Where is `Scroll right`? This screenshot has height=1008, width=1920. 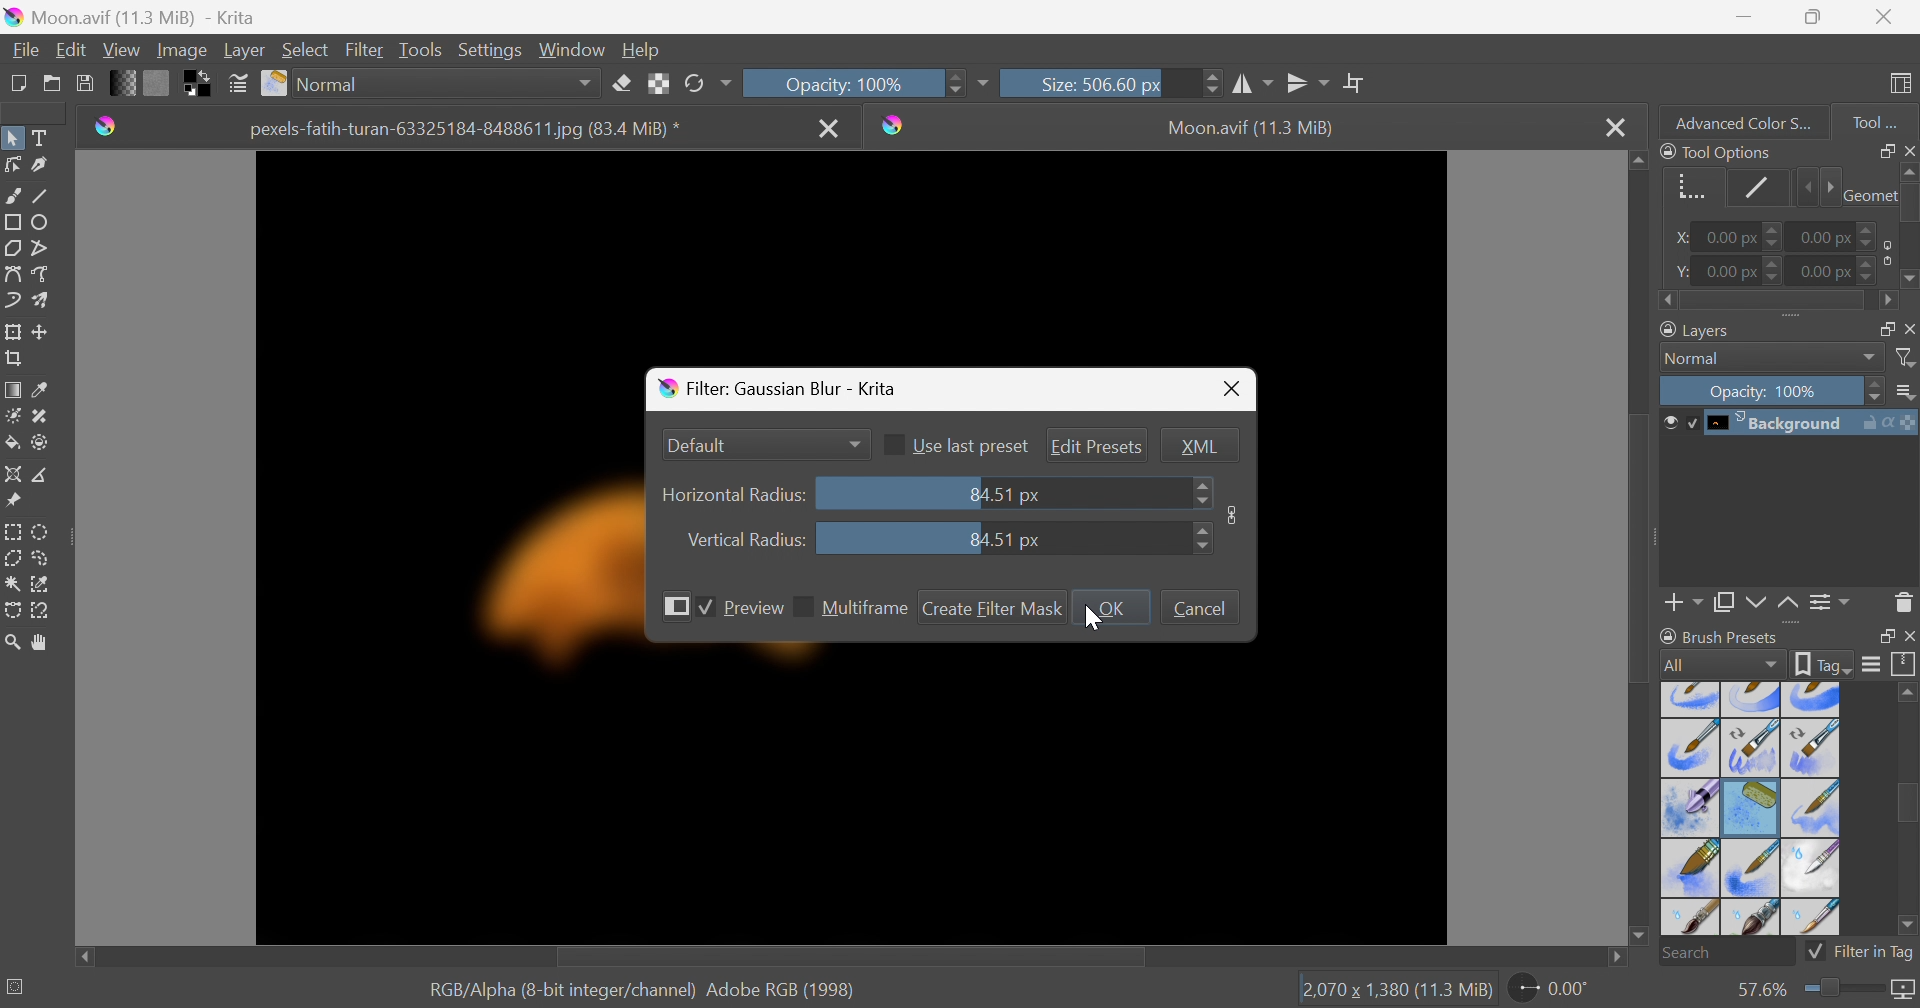
Scroll right is located at coordinates (1887, 301).